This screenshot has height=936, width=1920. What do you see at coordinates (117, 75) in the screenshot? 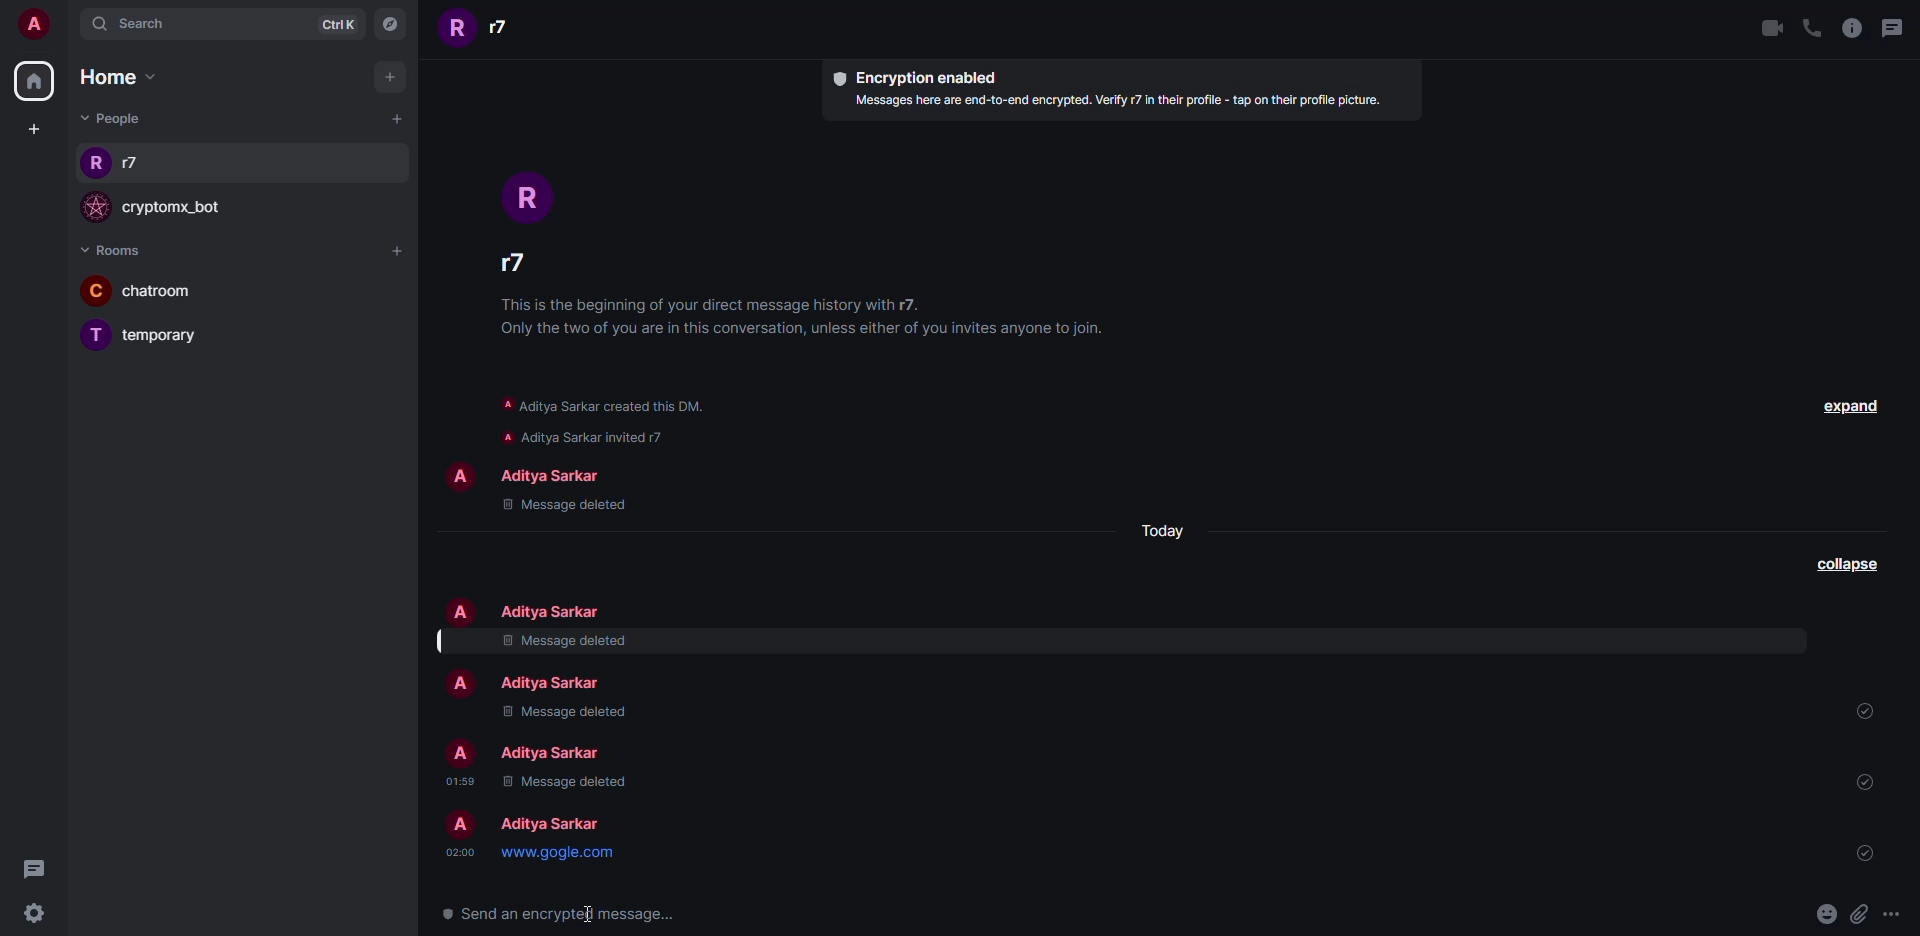
I see `home` at bounding box center [117, 75].